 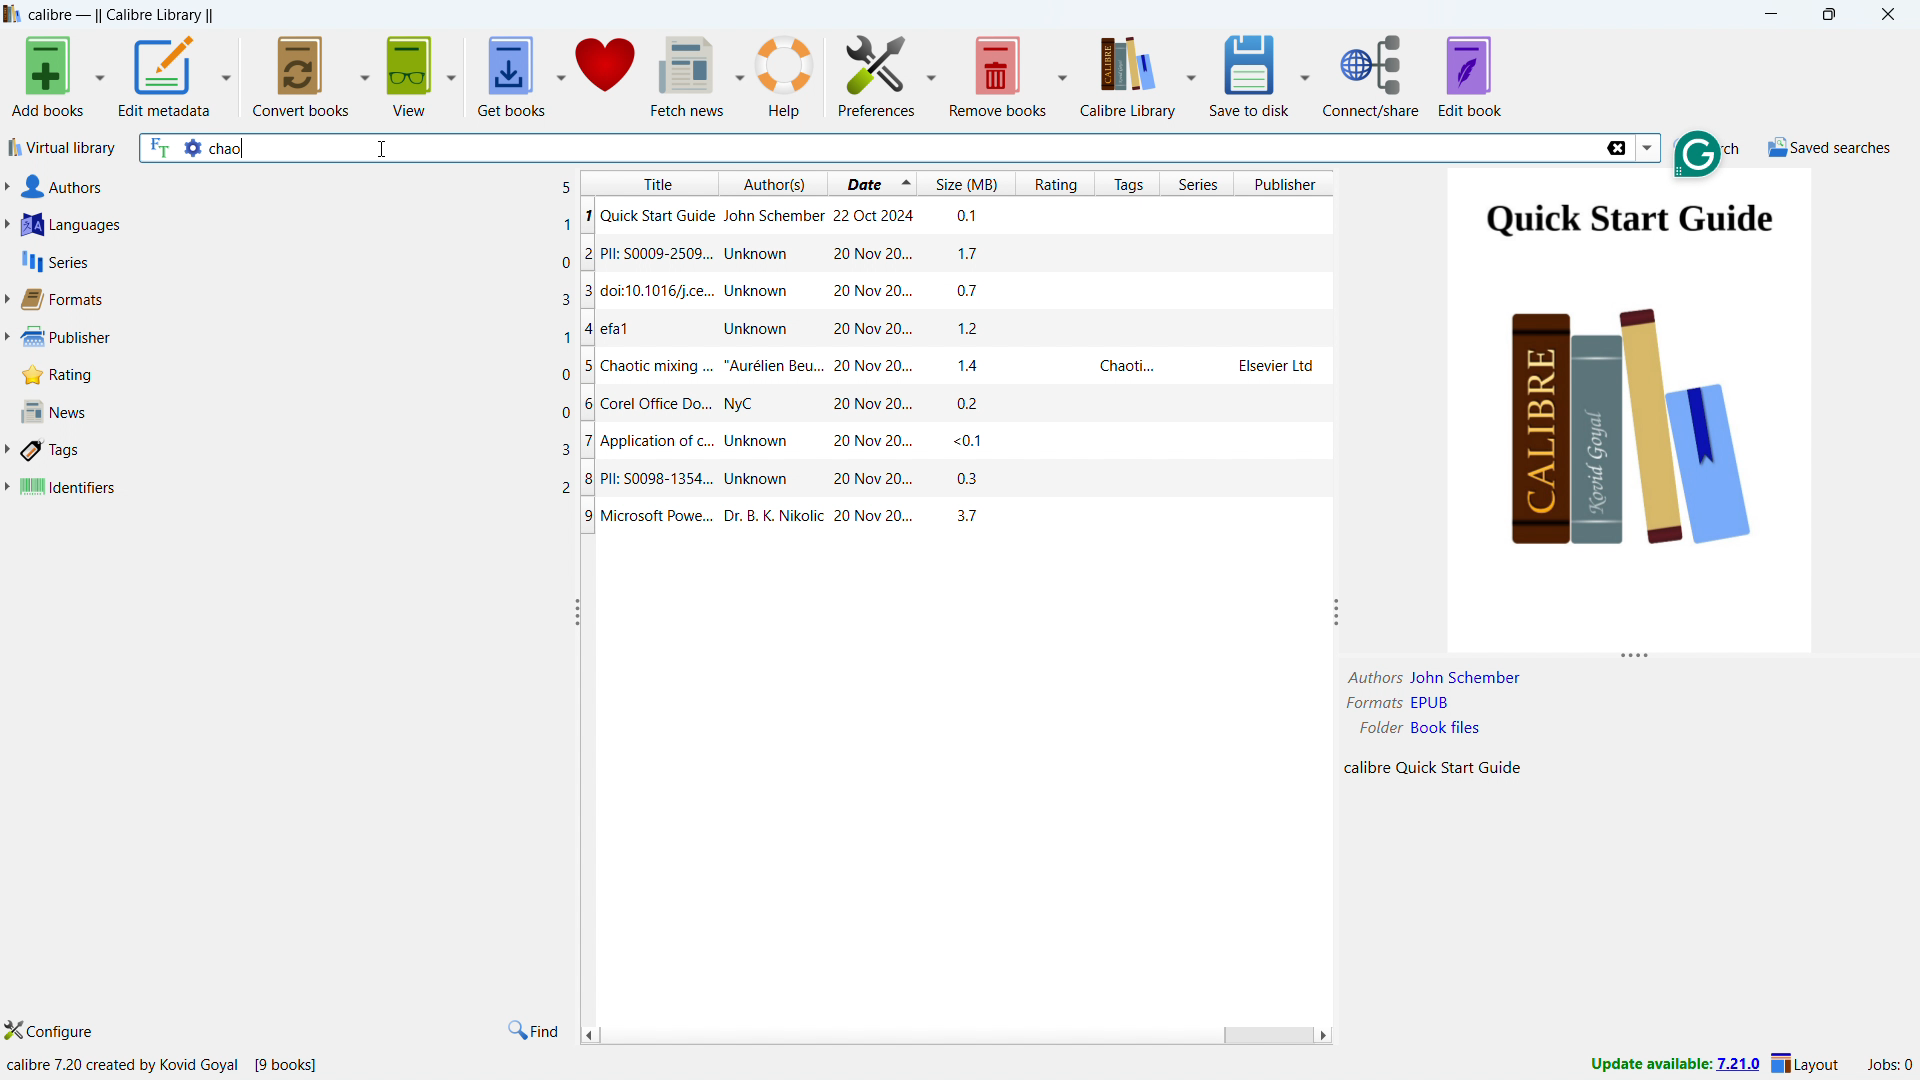 I want to click on expand languages, so click(x=6, y=226).